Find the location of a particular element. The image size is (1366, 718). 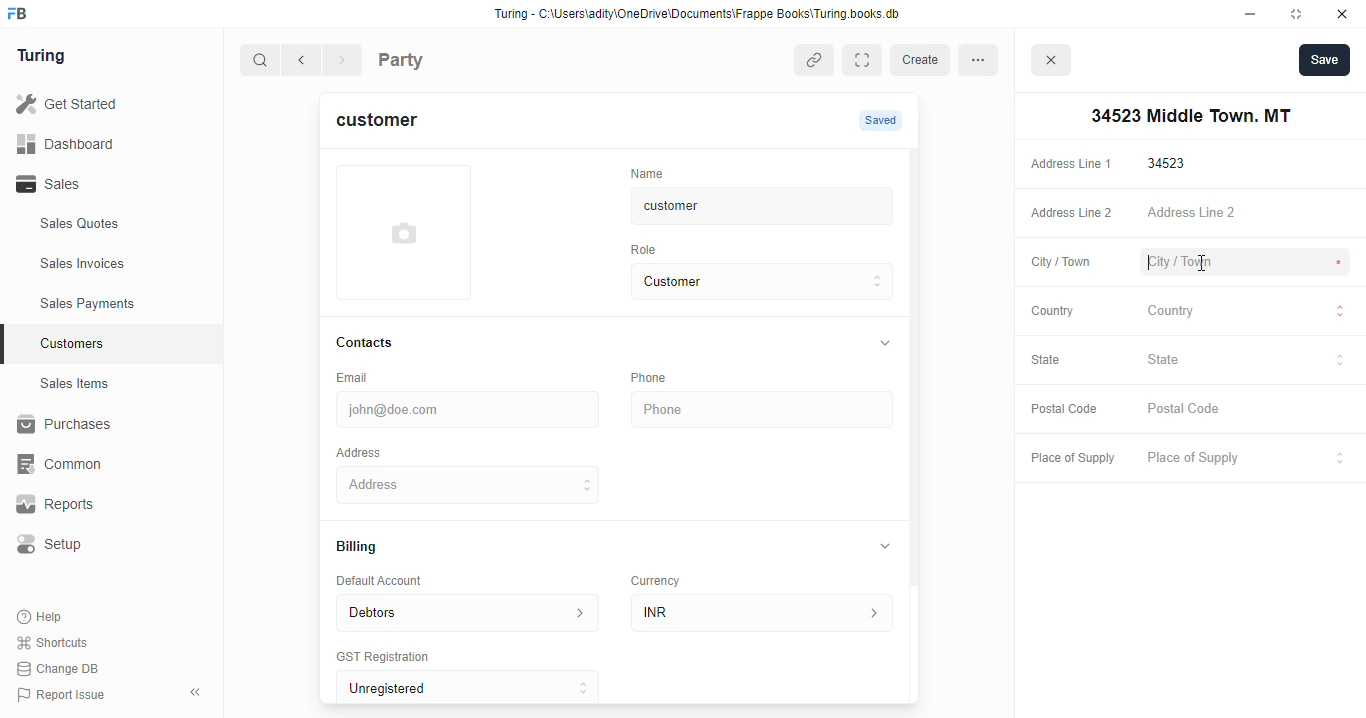

City / Town is located at coordinates (1061, 264).